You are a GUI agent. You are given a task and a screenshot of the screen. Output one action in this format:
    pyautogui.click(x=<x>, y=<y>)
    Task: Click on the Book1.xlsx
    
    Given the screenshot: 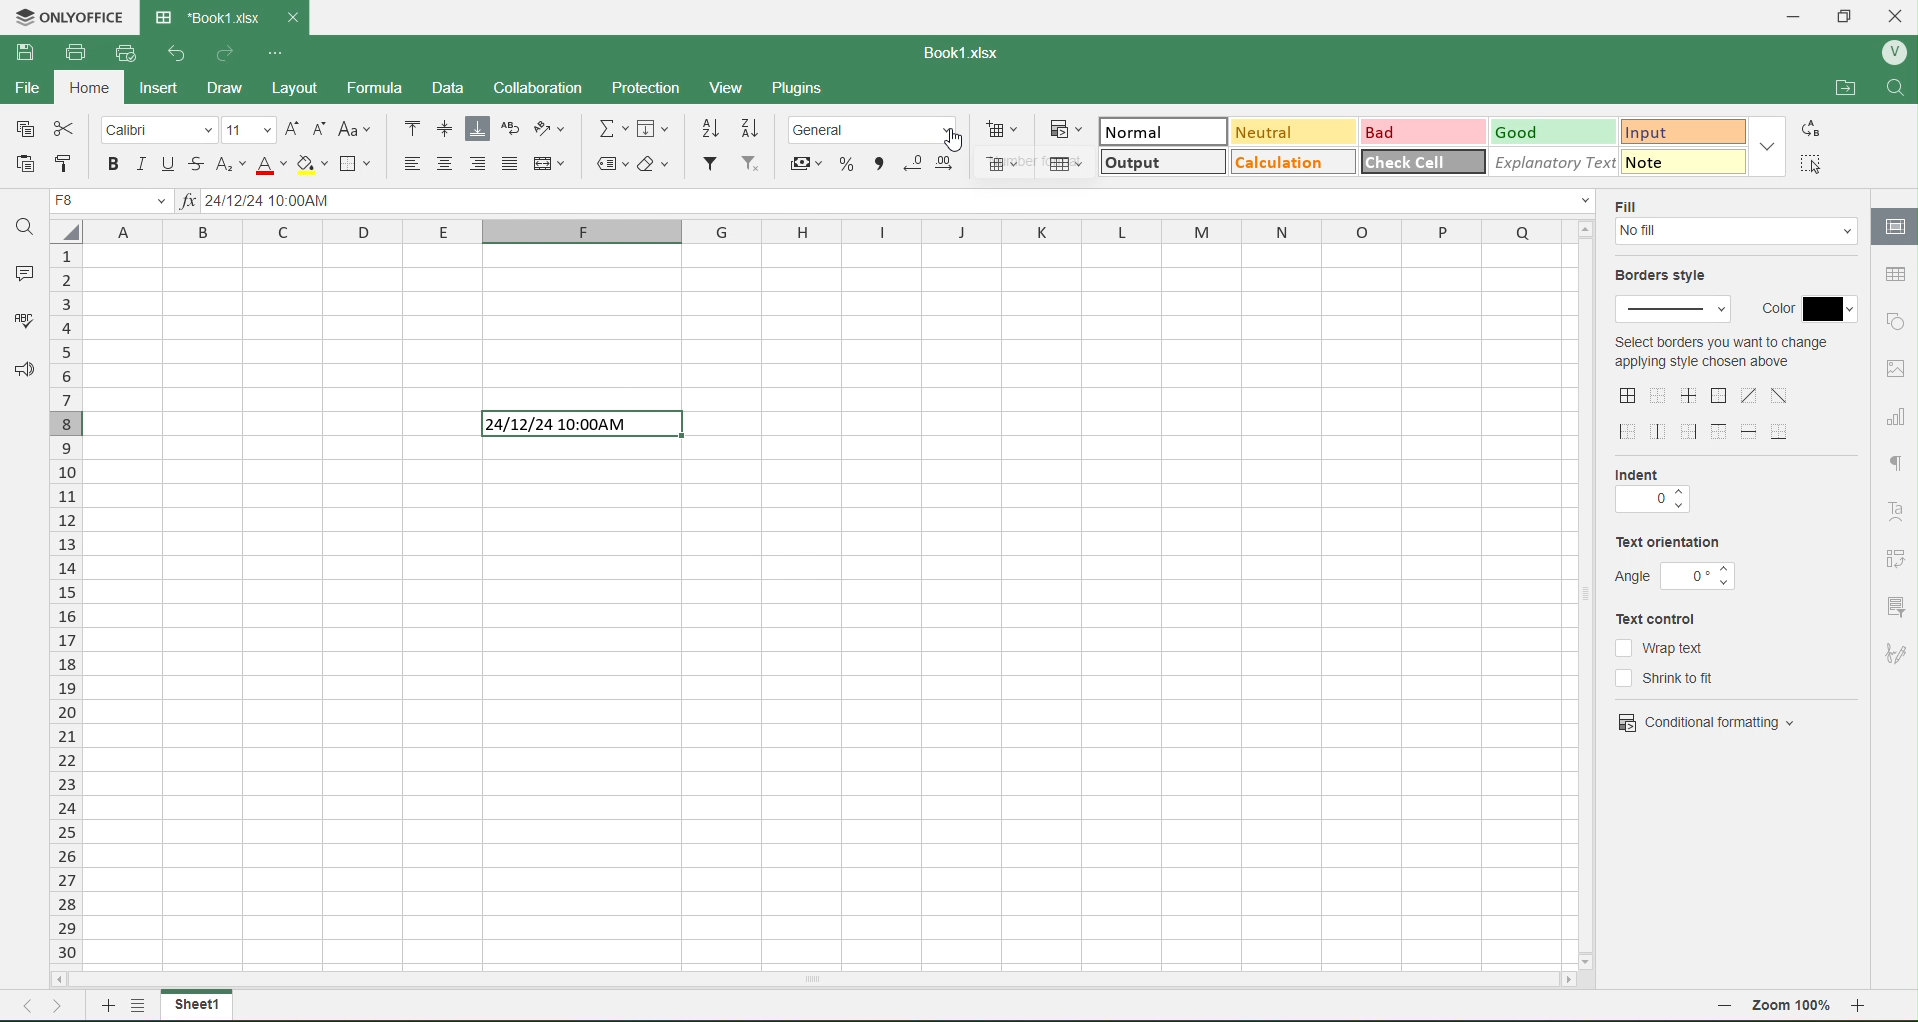 What is the action you would take?
    pyautogui.click(x=968, y=50)
    